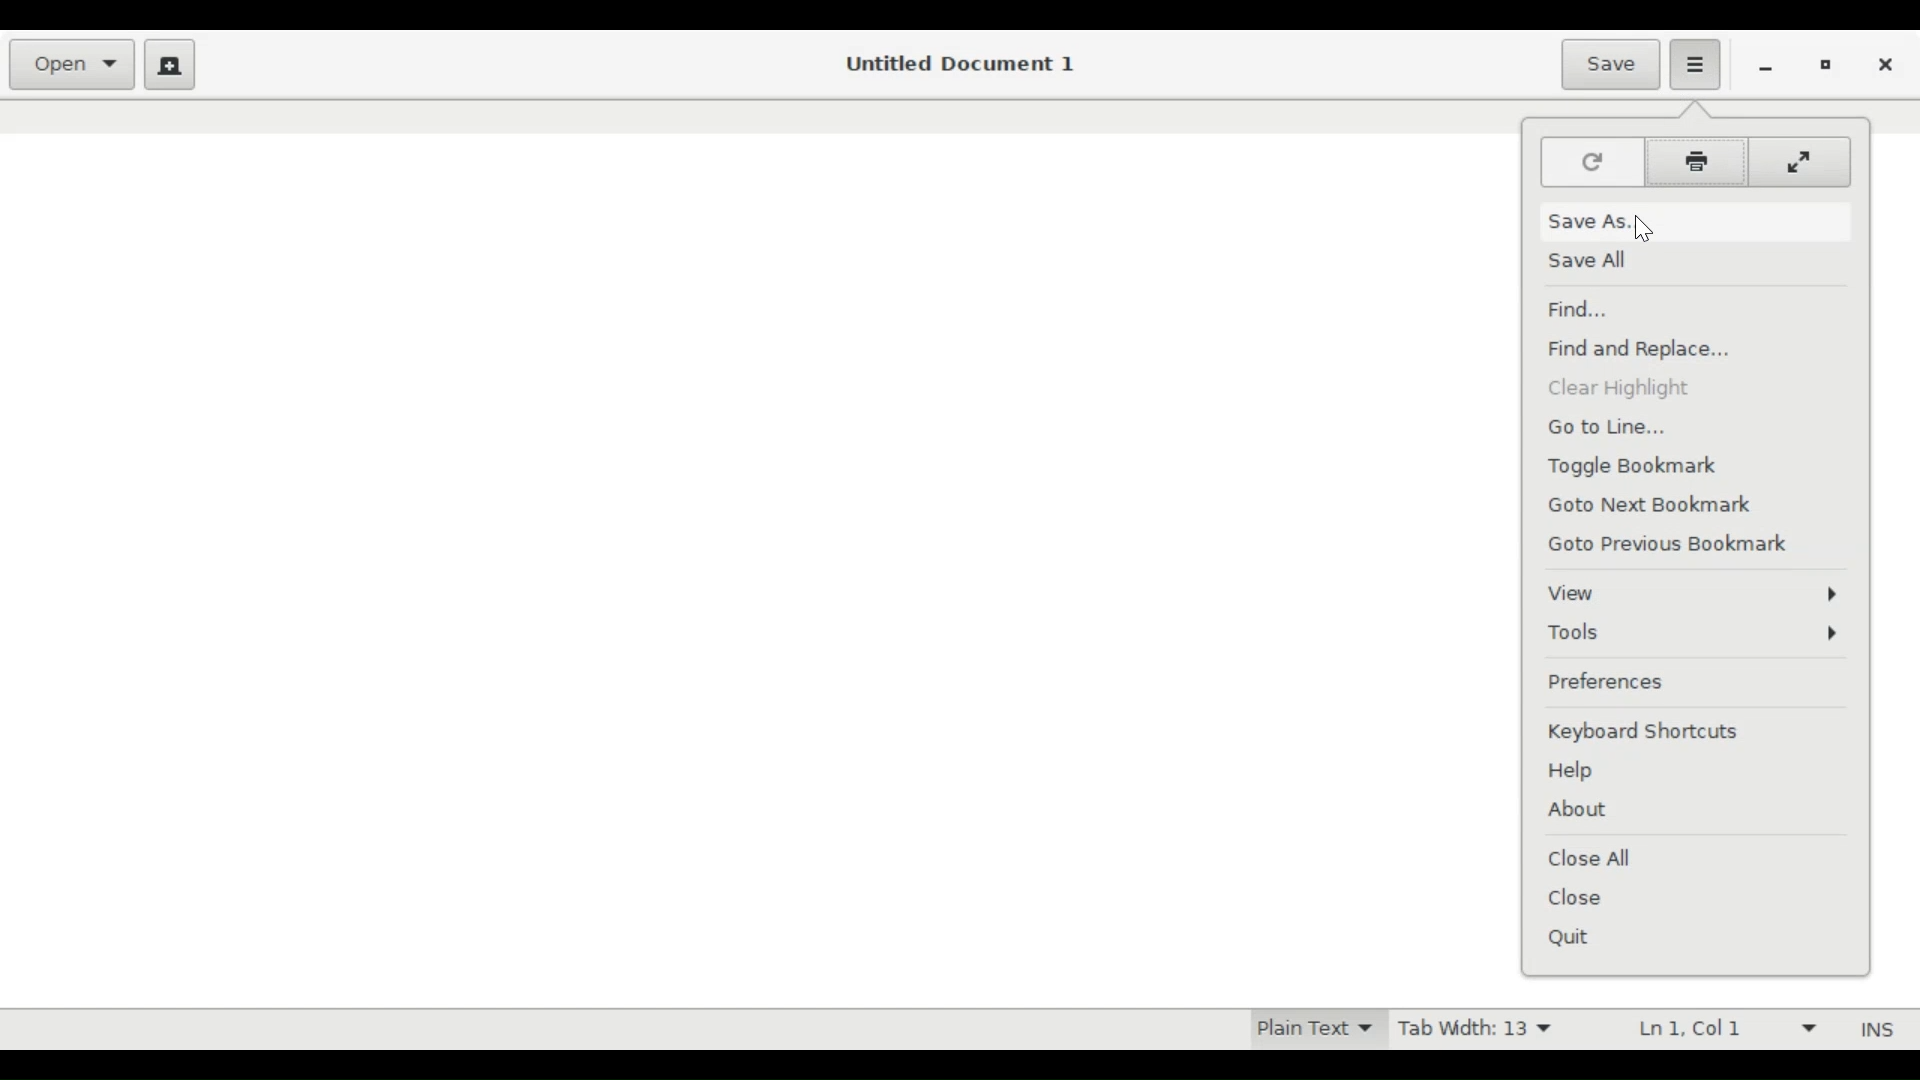 This screenshot has width=1920, height=1080. What do you see at coordinates (1873, 1030) in the screenshot?
I see `Insert Mode` at bounding box center [1873, 1030].